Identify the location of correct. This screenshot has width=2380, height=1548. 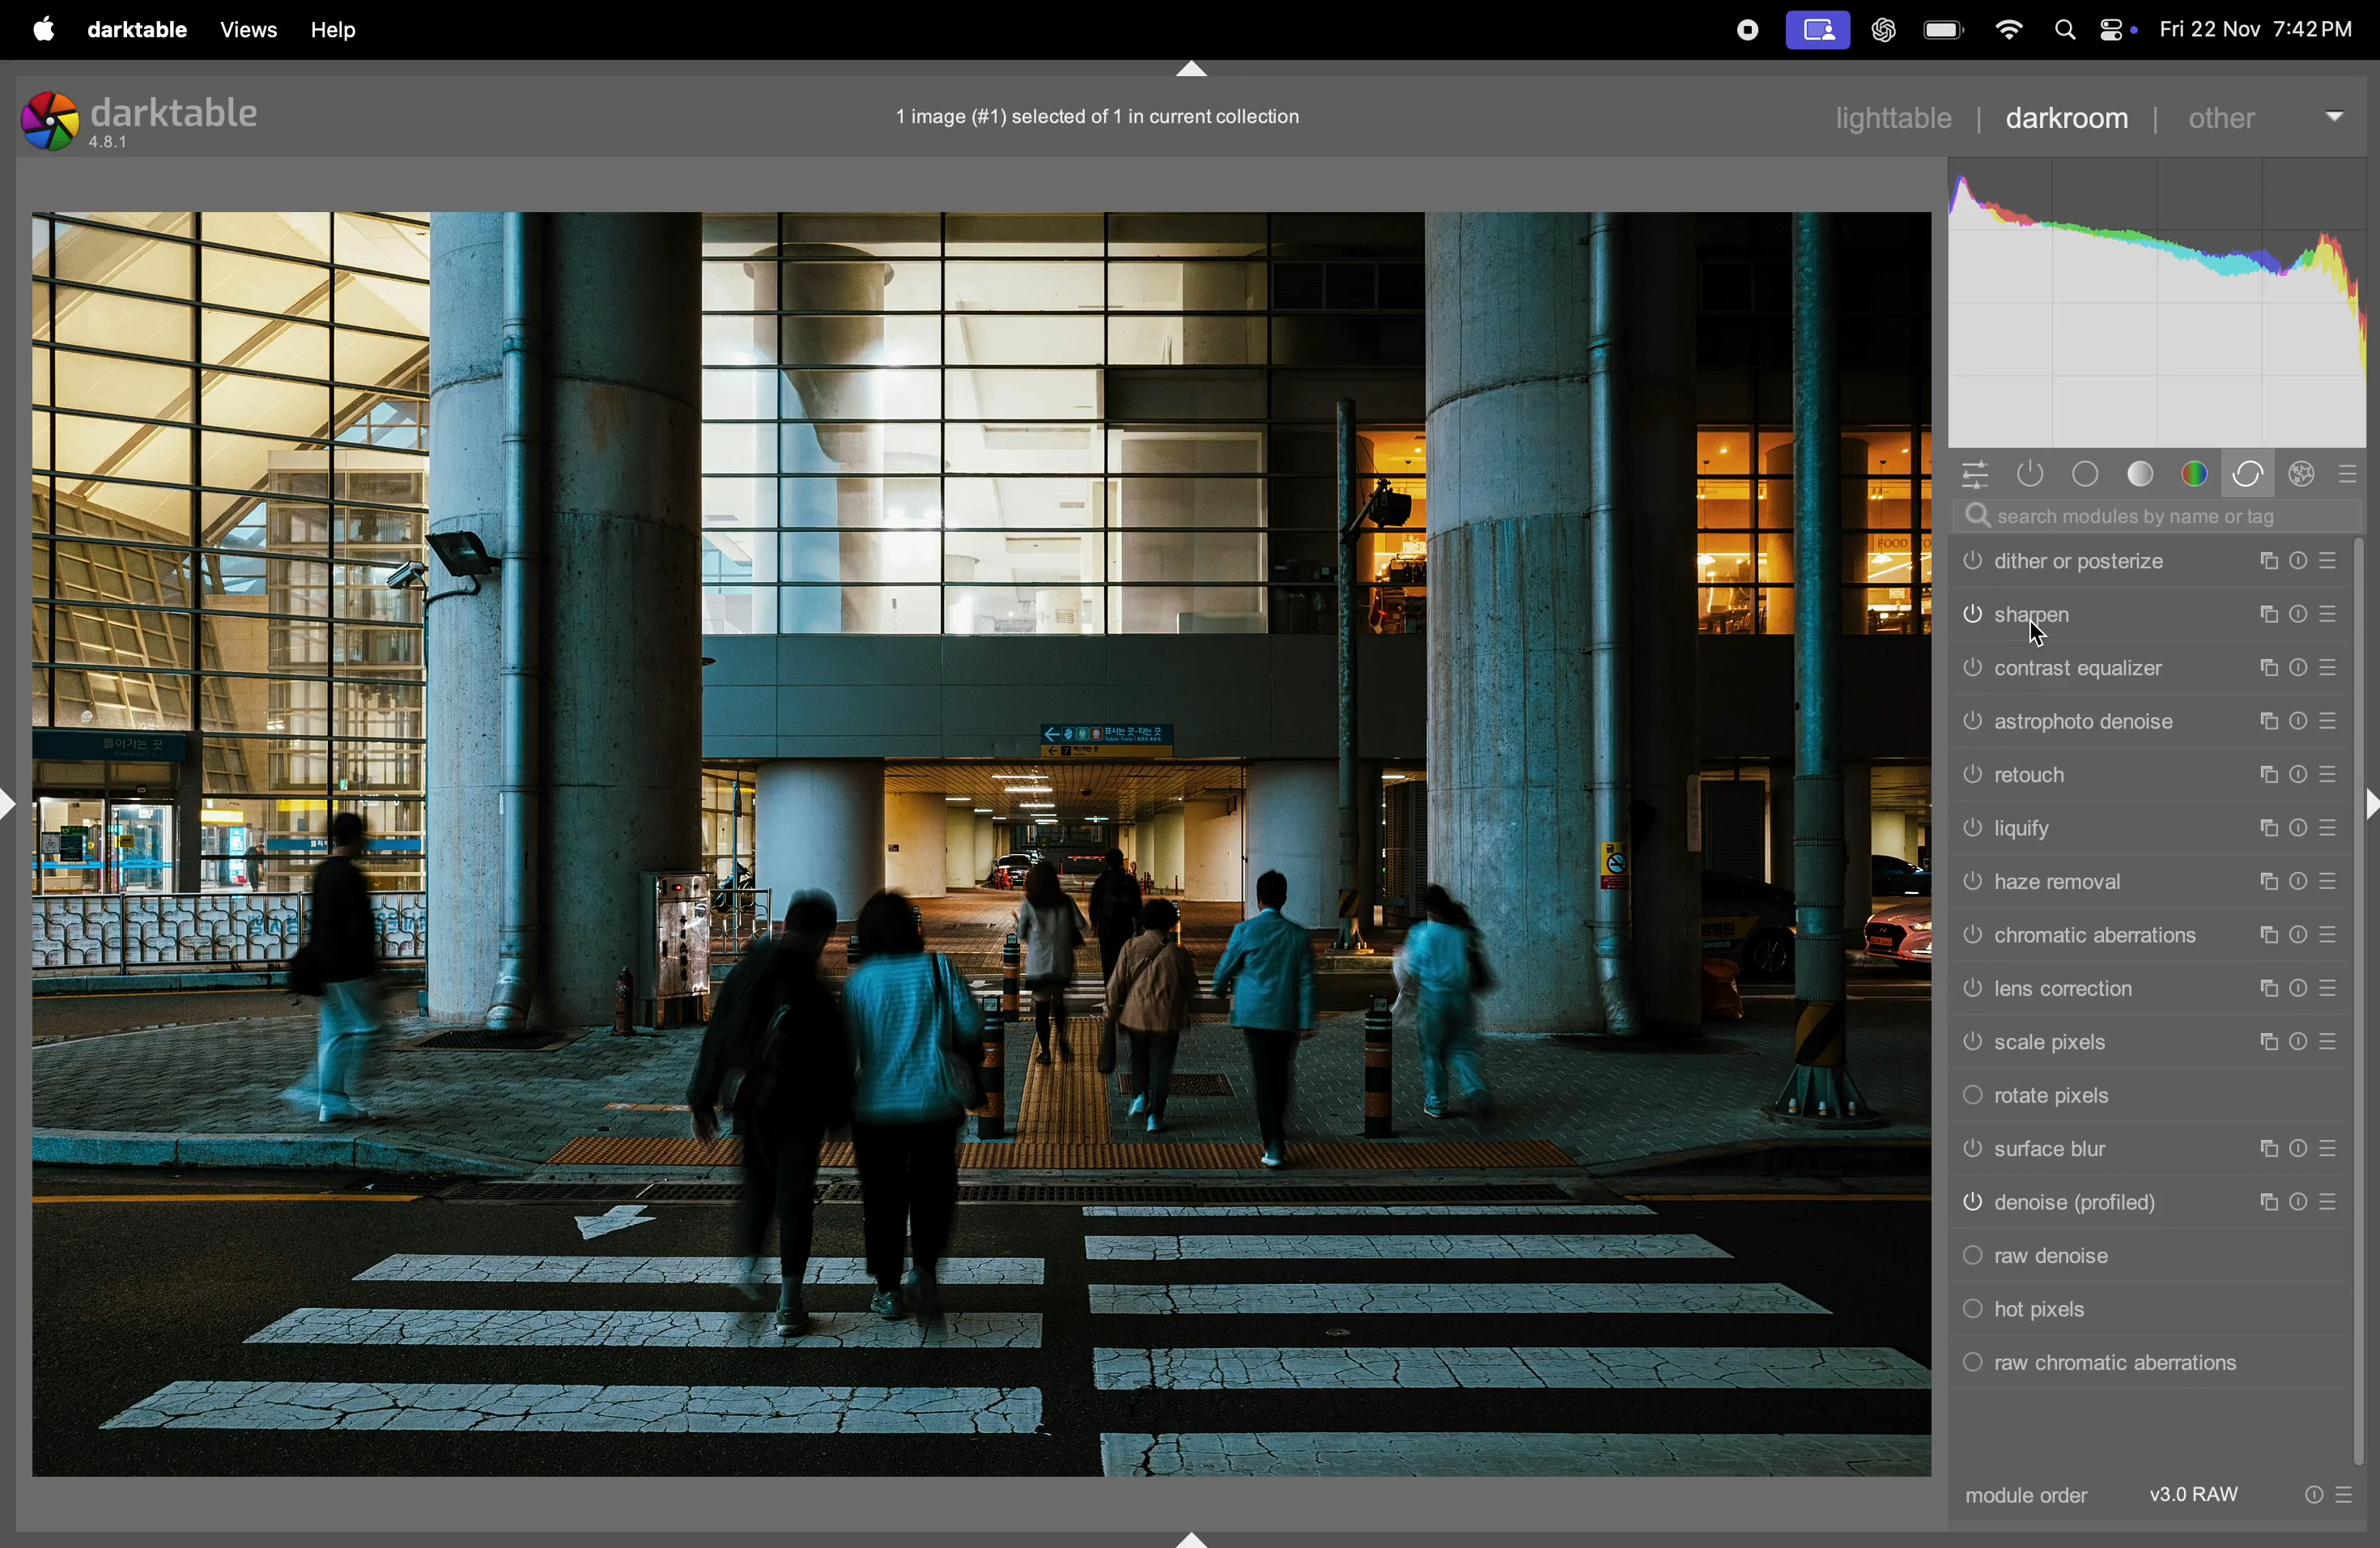
(2251, 473).